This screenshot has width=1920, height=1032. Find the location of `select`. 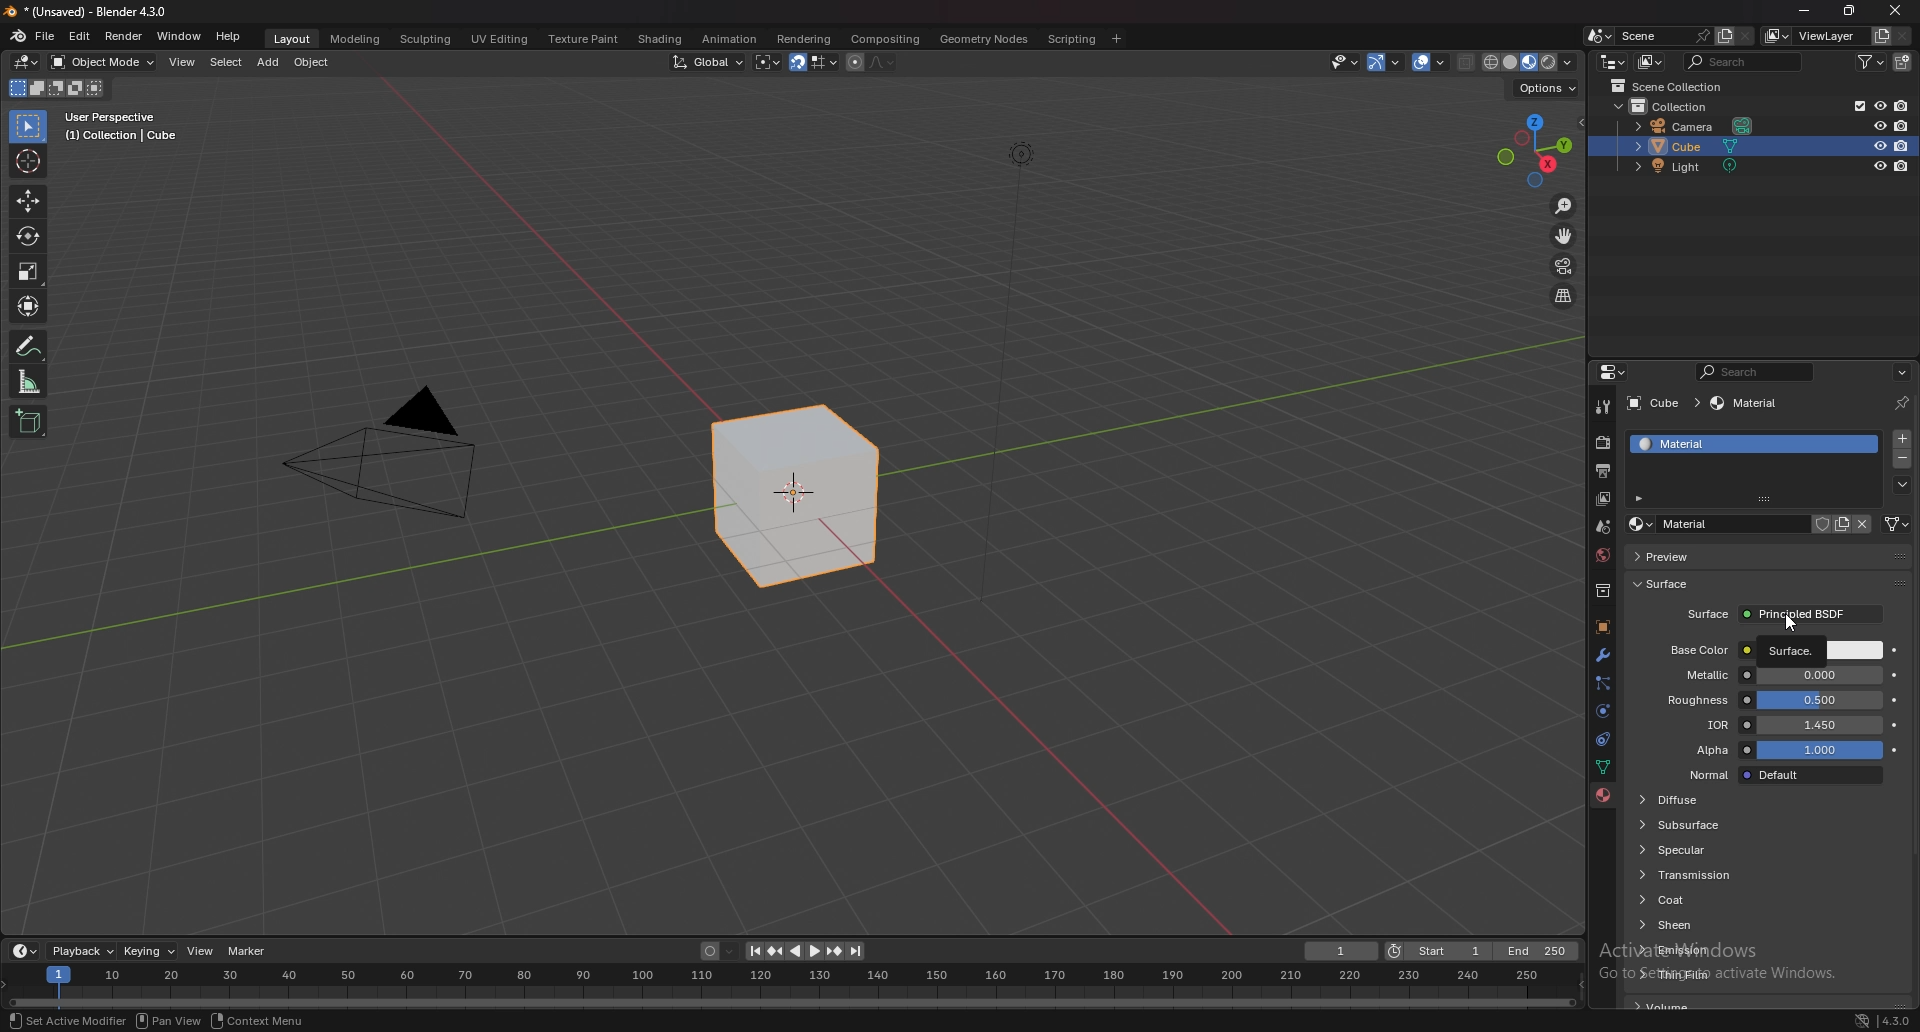

select is located at coordinates (34, 1020).